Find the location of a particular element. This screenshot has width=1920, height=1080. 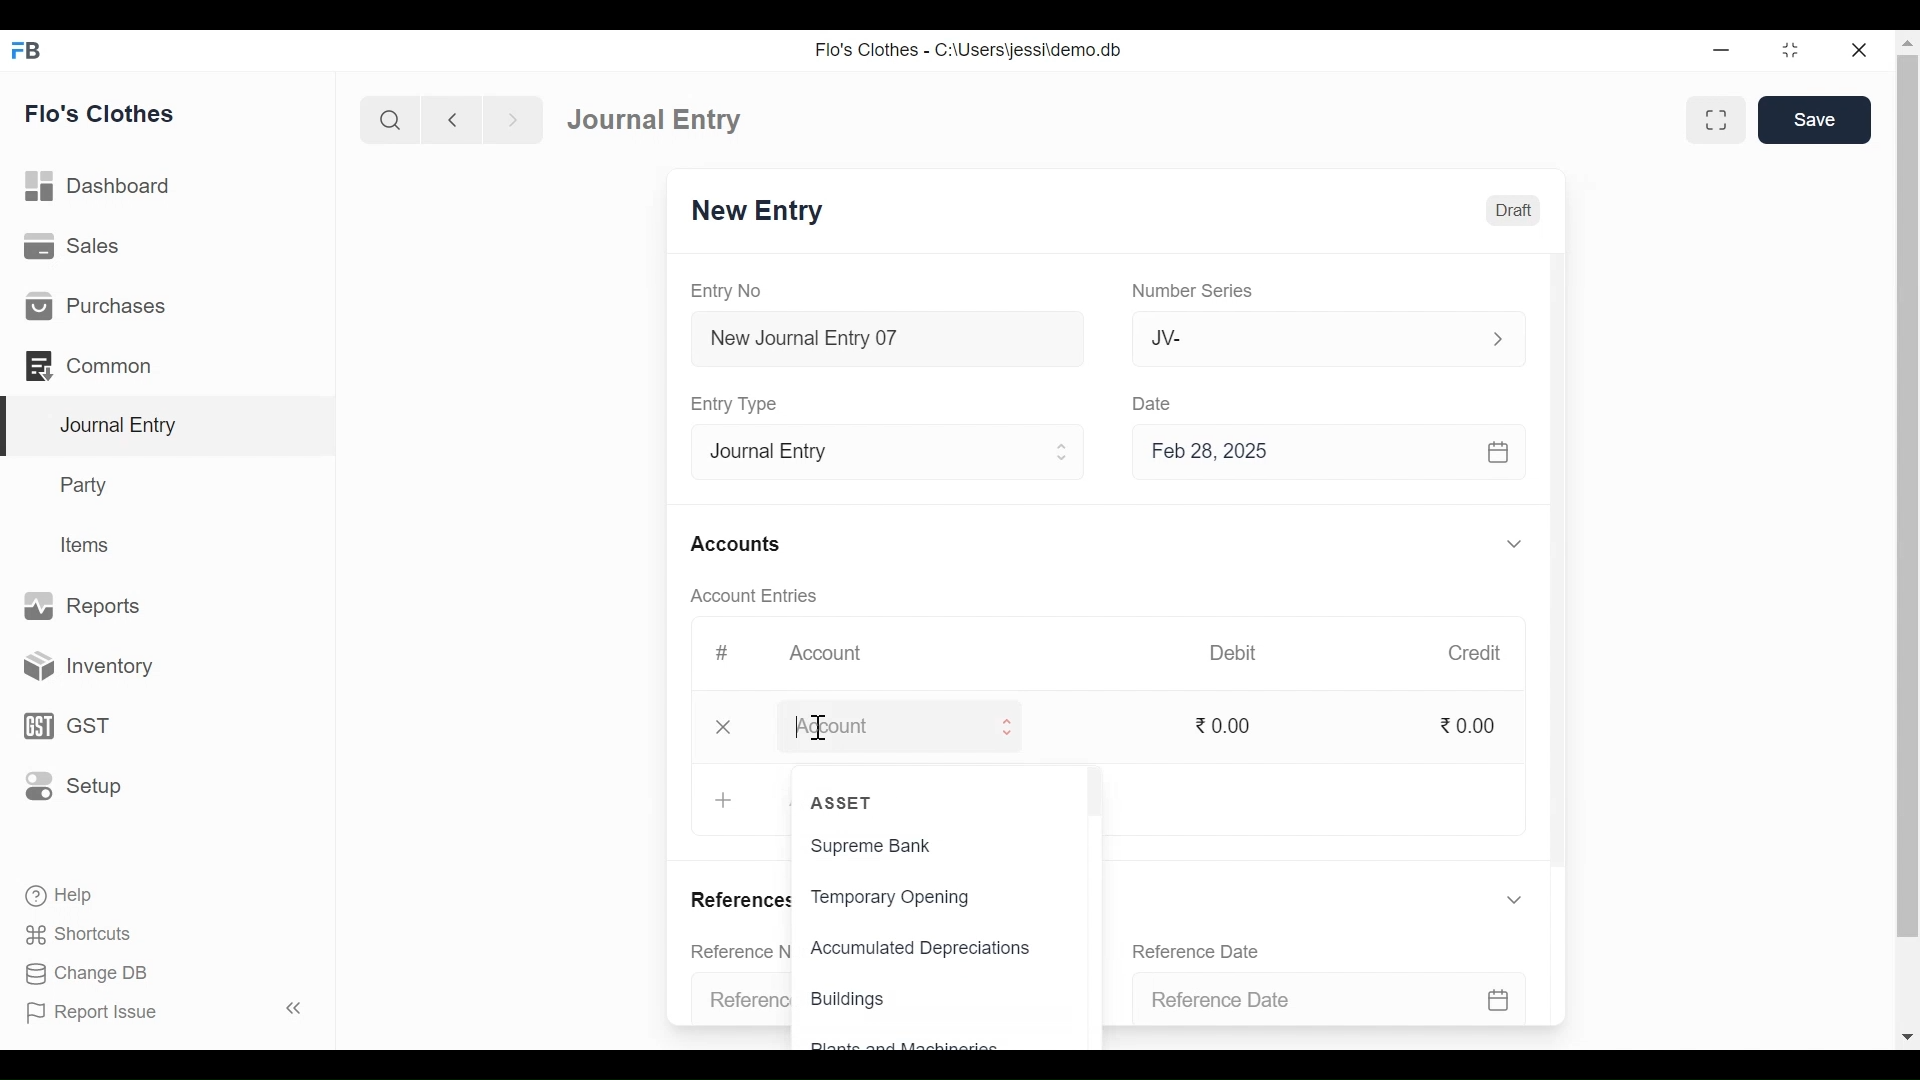

Credit is located at coordinates (1489, 654).